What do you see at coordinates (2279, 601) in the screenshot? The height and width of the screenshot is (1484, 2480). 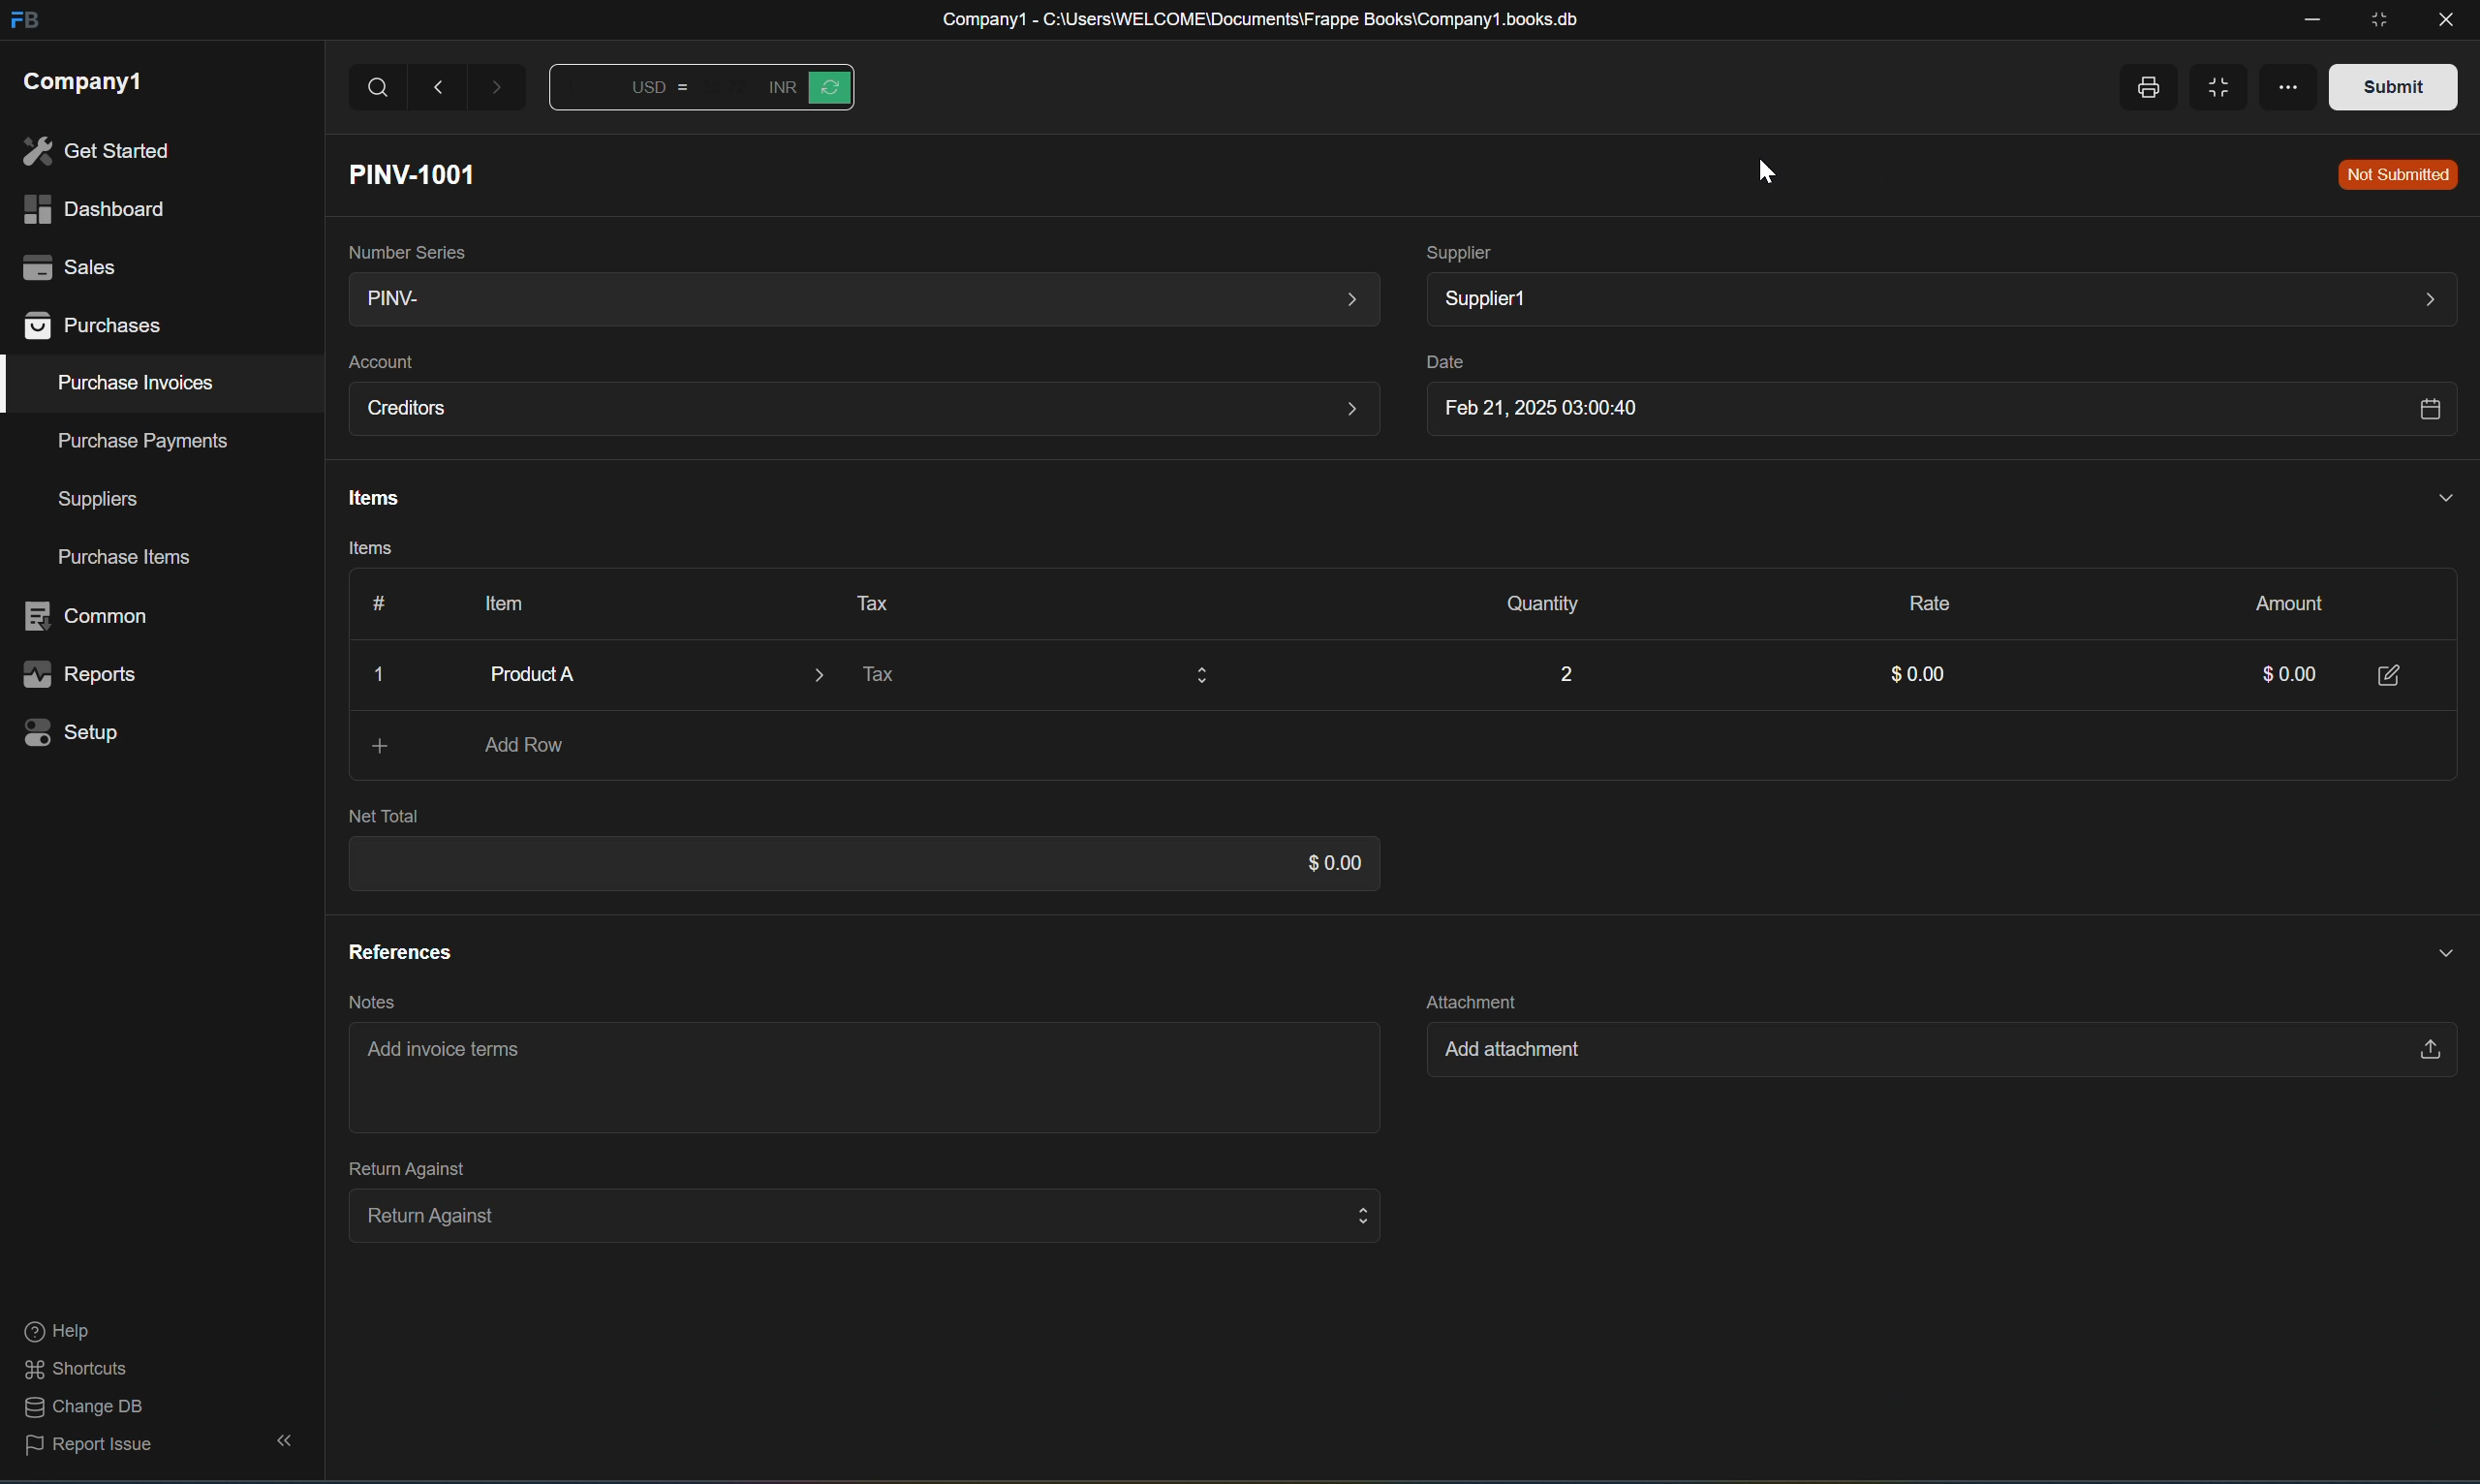 I see `Amount` at bounding box center [2279, 601].